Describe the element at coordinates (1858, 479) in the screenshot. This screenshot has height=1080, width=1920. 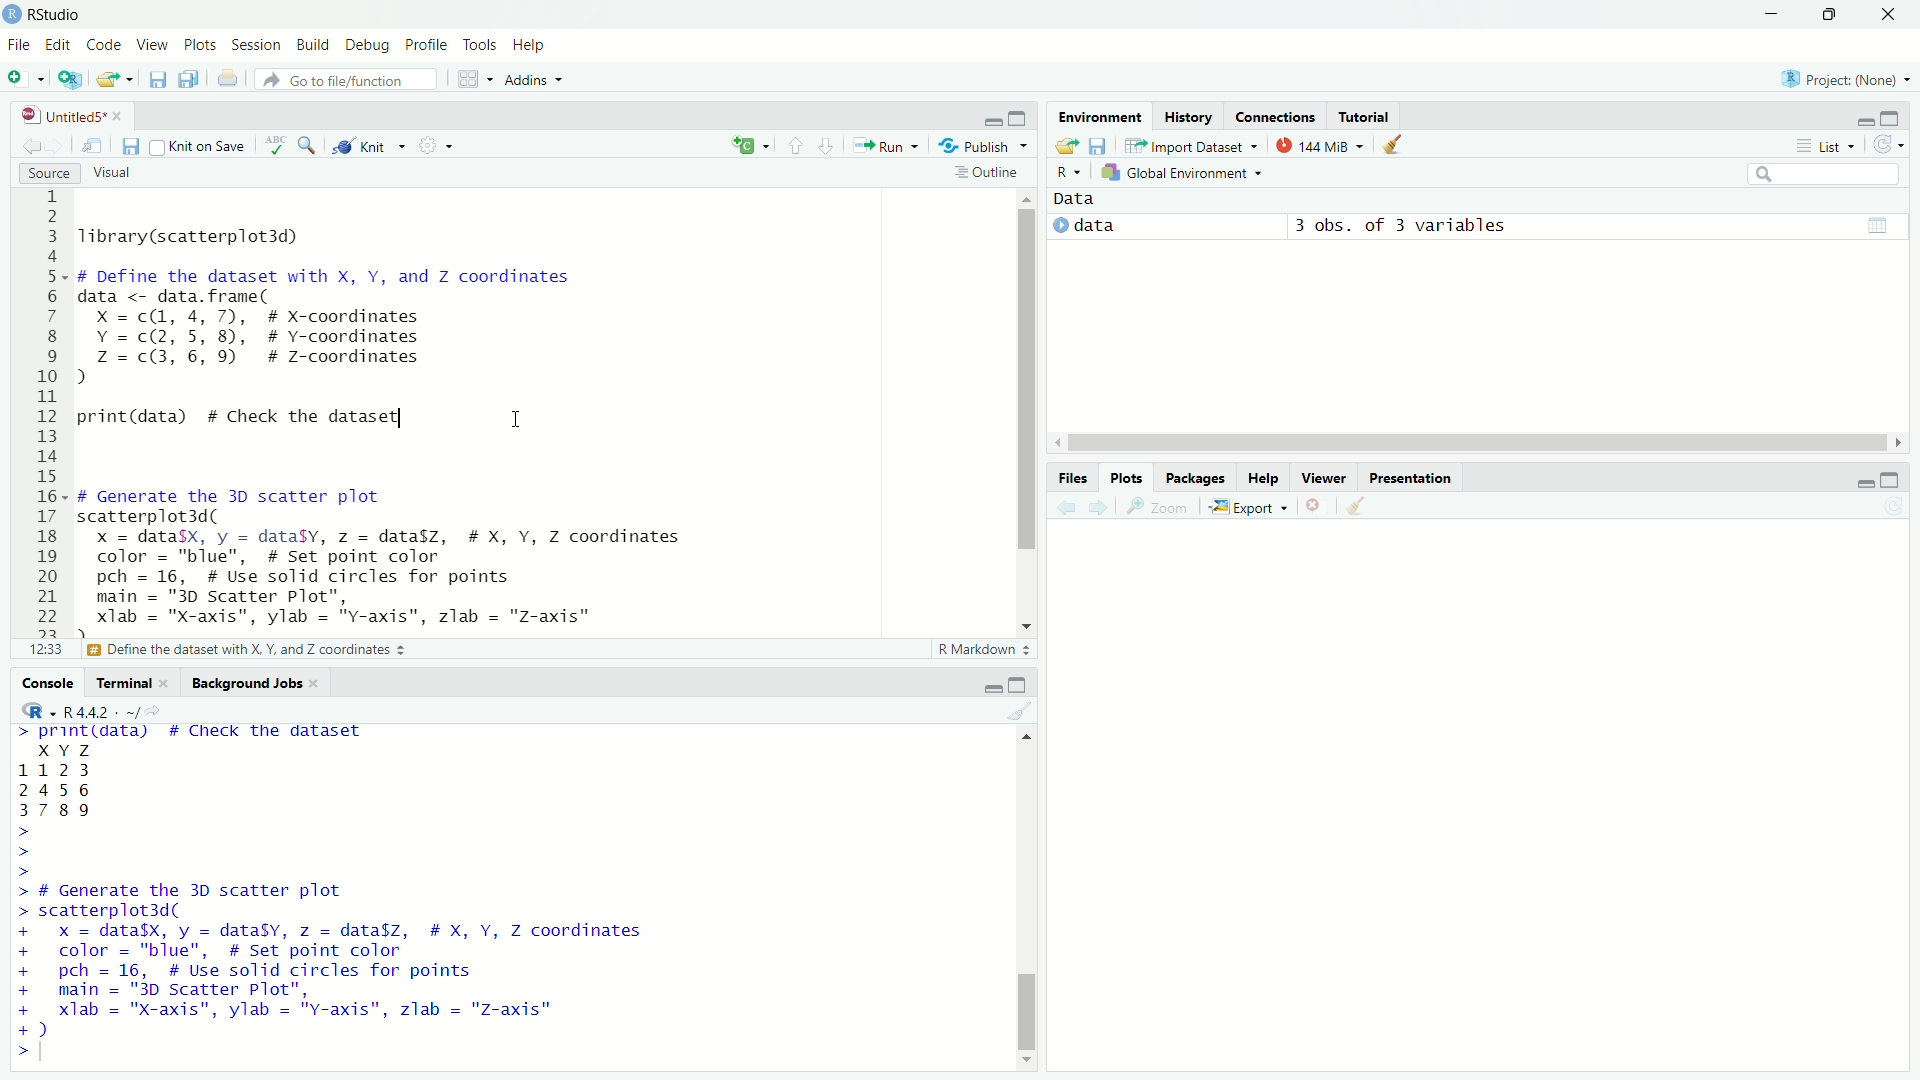
I see `minimize` at that location.